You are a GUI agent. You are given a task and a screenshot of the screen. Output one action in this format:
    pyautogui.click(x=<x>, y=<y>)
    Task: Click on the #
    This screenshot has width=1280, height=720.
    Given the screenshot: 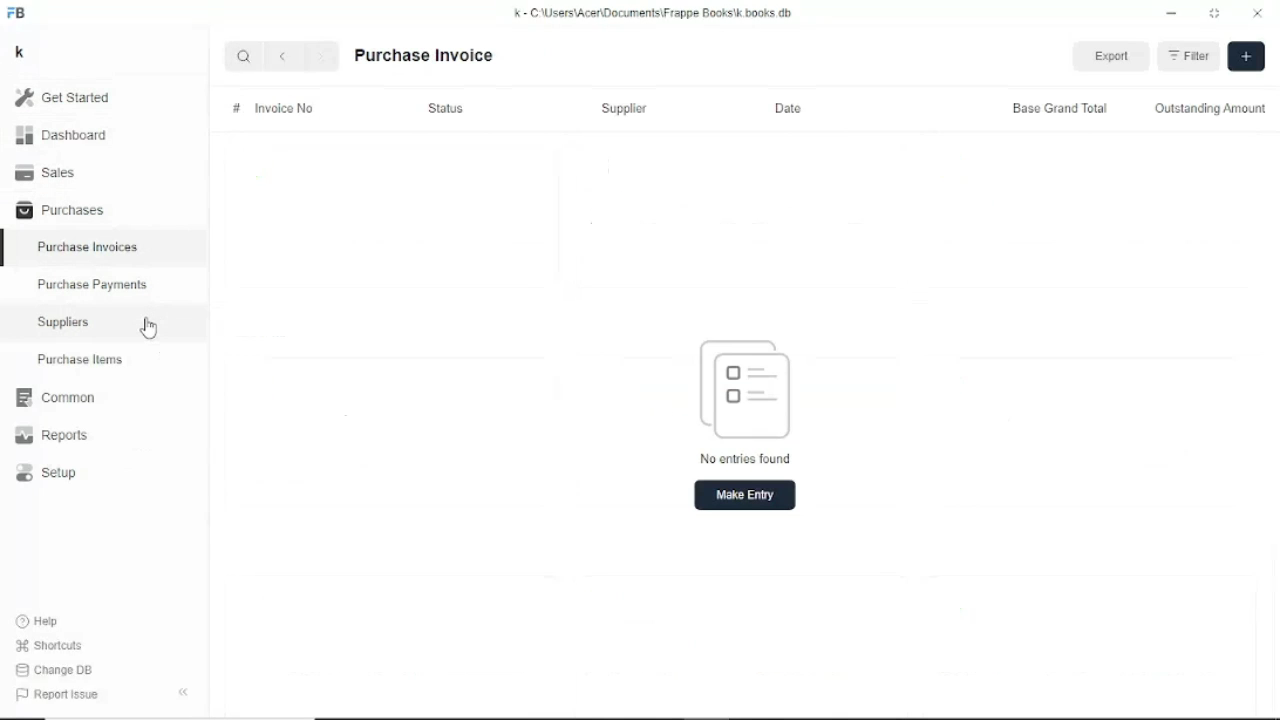 What is the action you would take?
    pyautogui.click(x=235, y=109)
    